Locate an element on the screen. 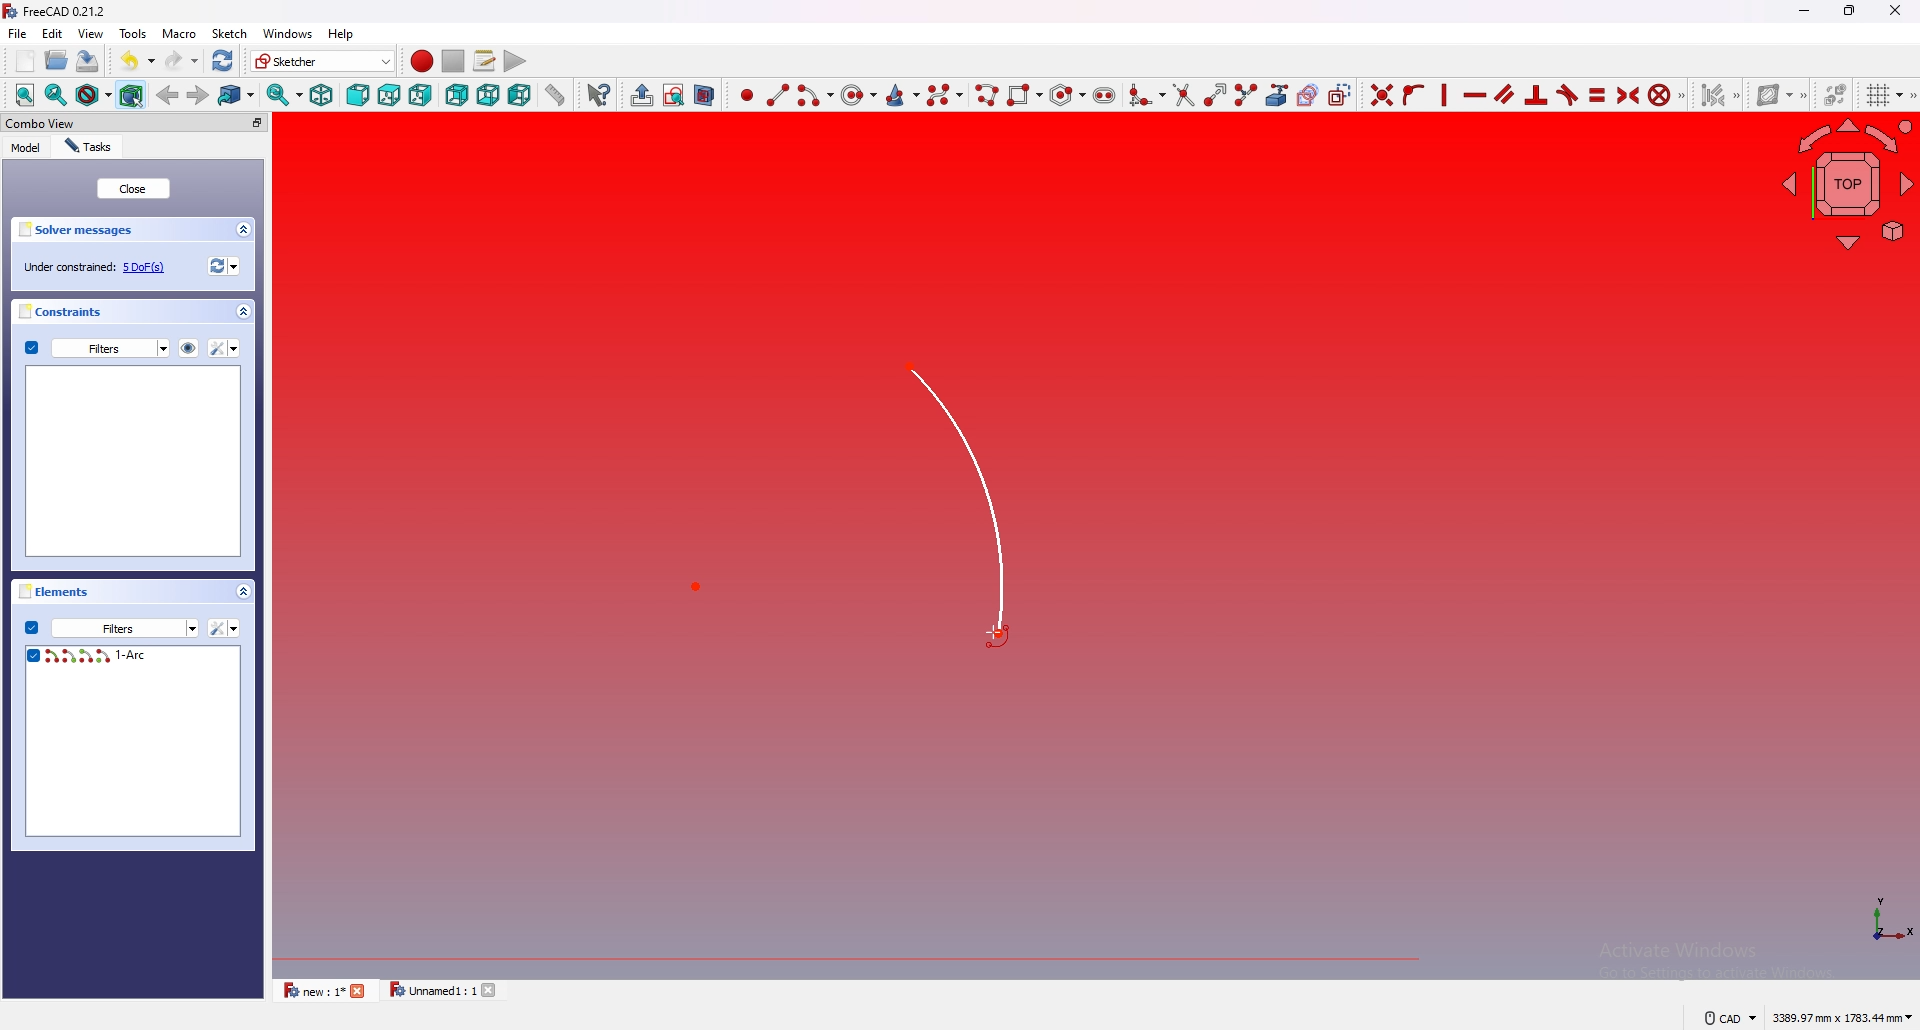 This screenshot has height=1030, width=1920. left is located at coordinates (522, 95).